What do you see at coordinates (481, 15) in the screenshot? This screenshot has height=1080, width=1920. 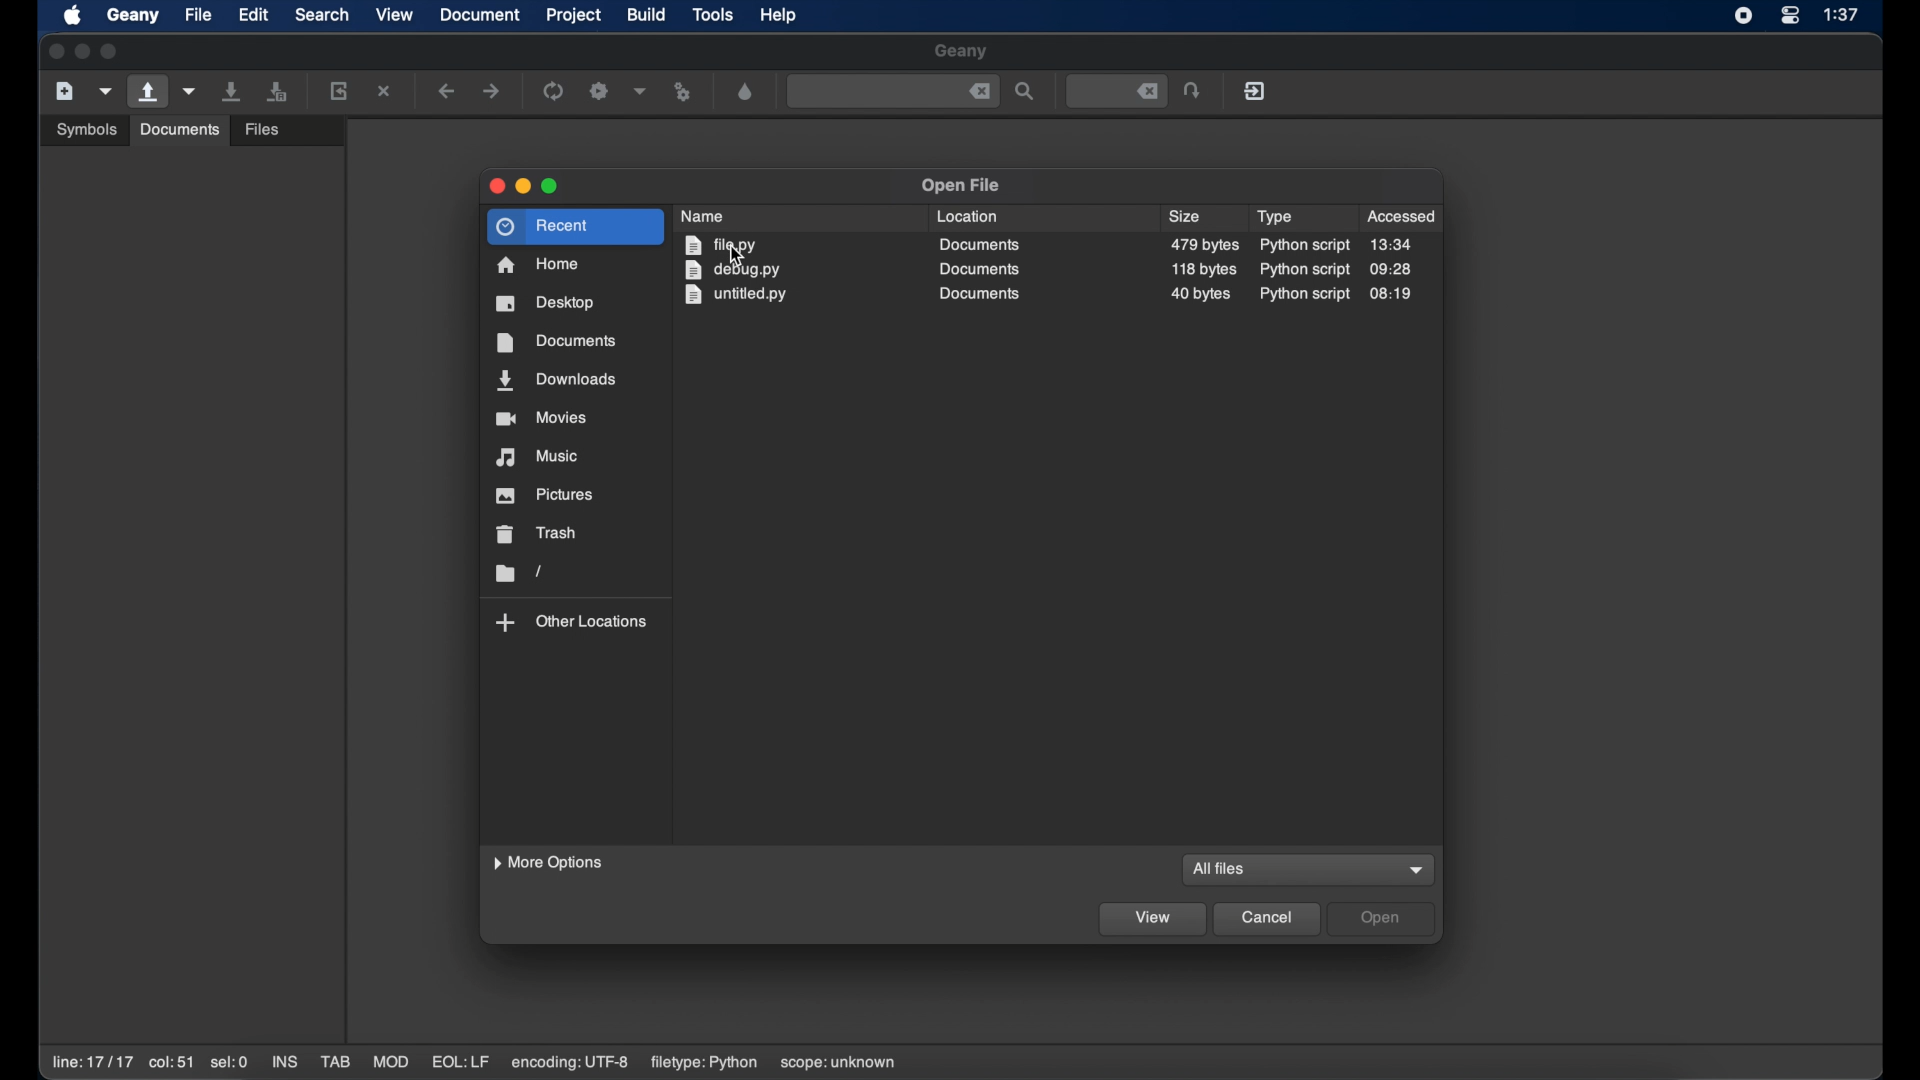 I see `document` at bounding box center [481, 15].